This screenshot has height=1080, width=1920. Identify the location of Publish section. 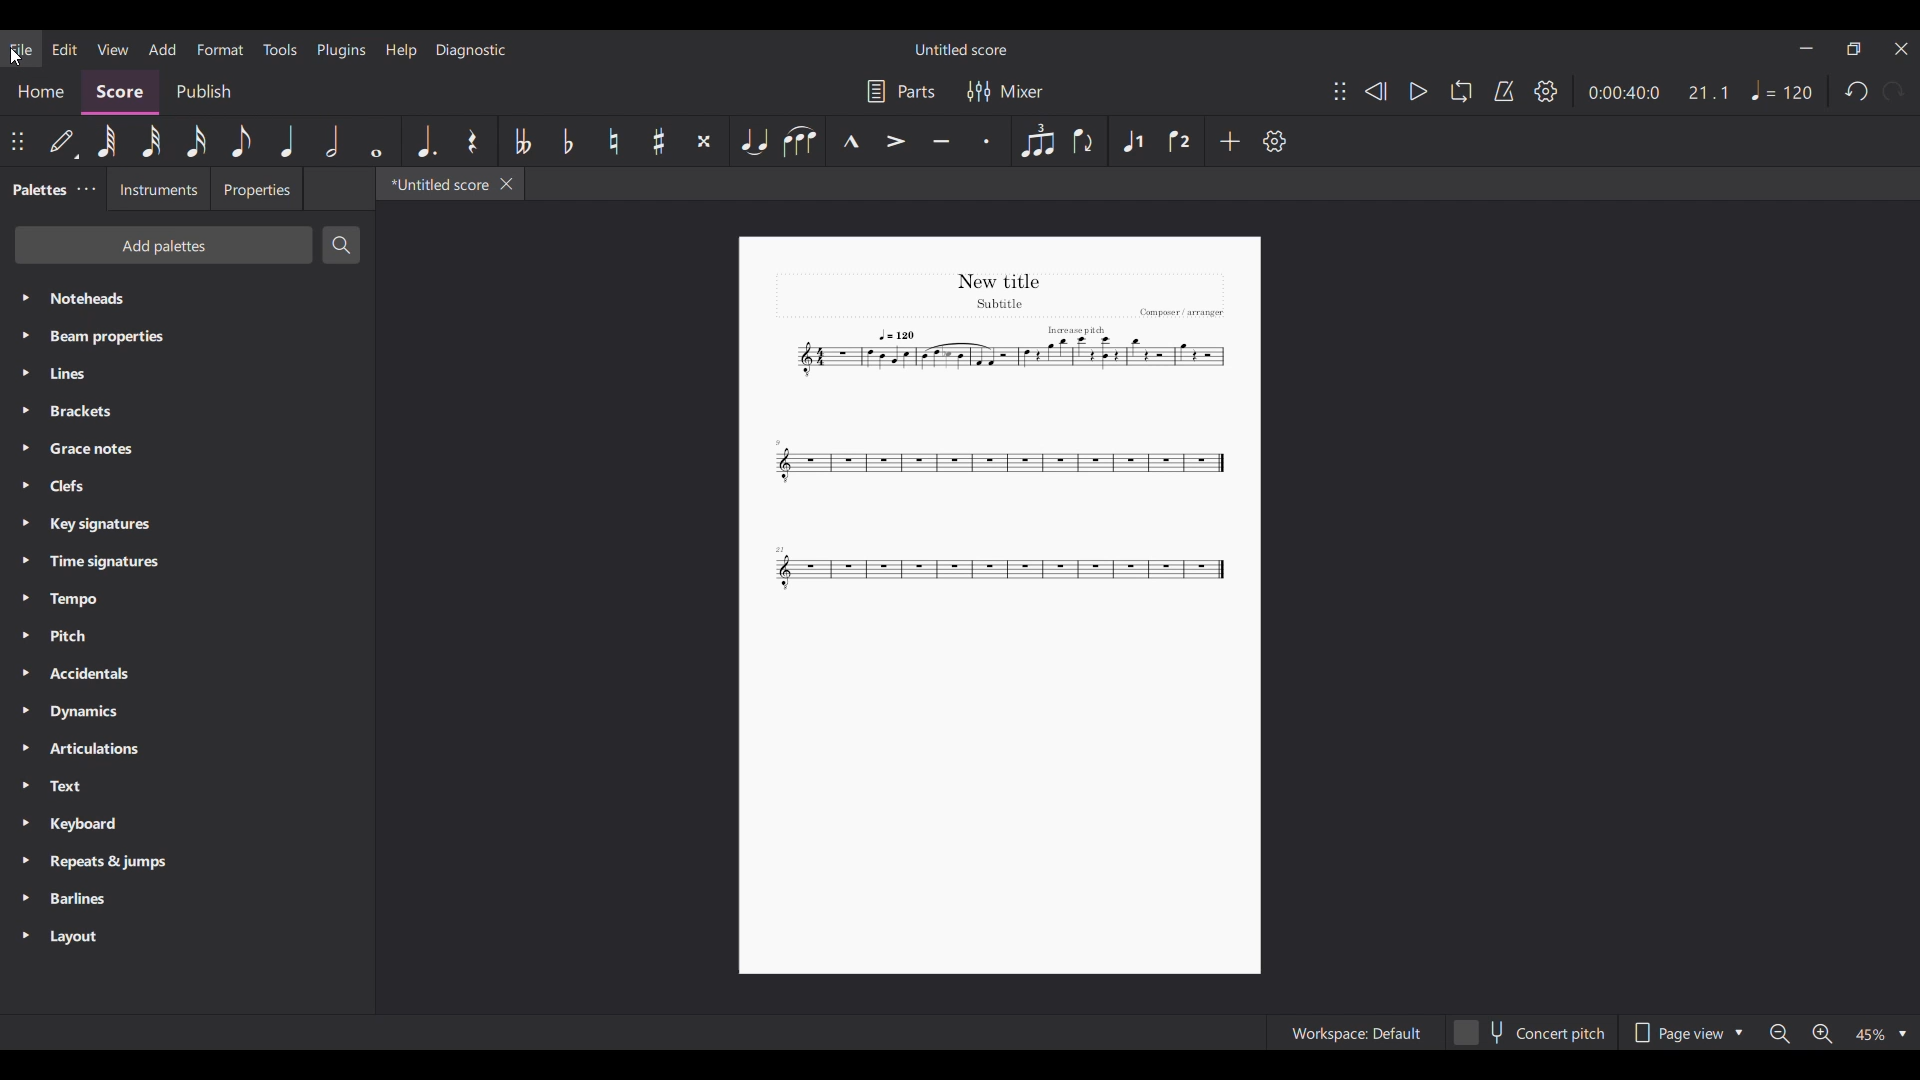
(203, 93).